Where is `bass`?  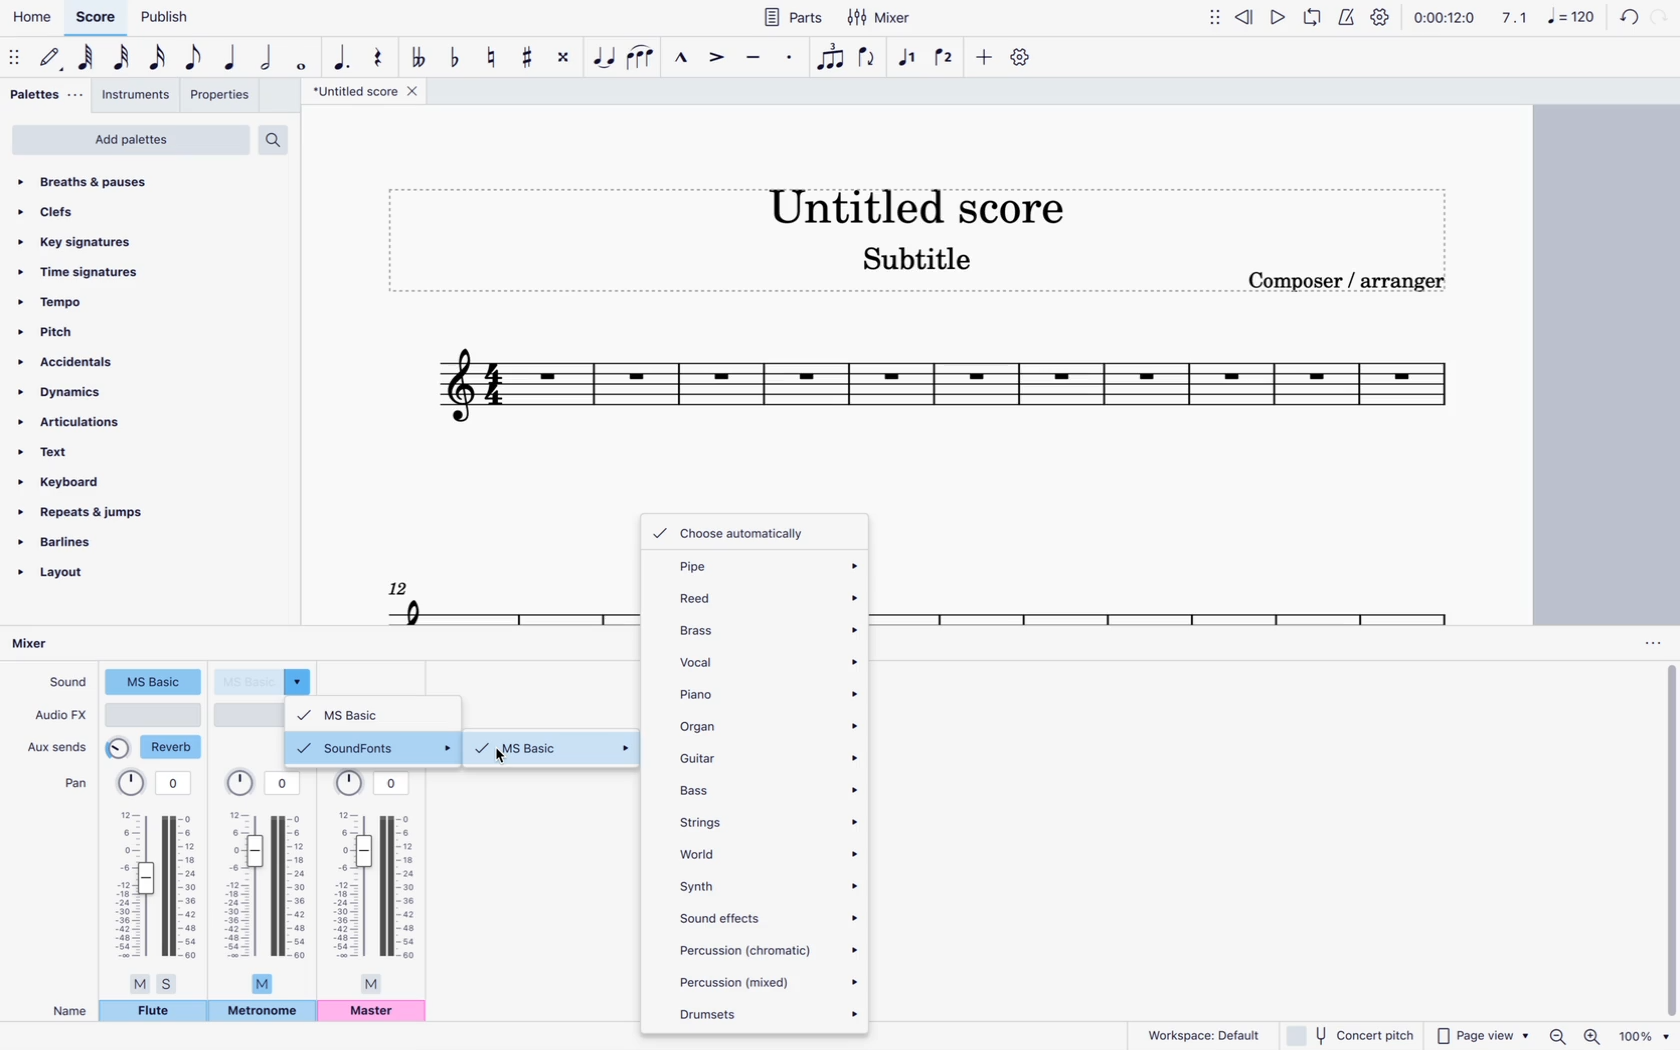 bass is located at coordinates (769, 790).